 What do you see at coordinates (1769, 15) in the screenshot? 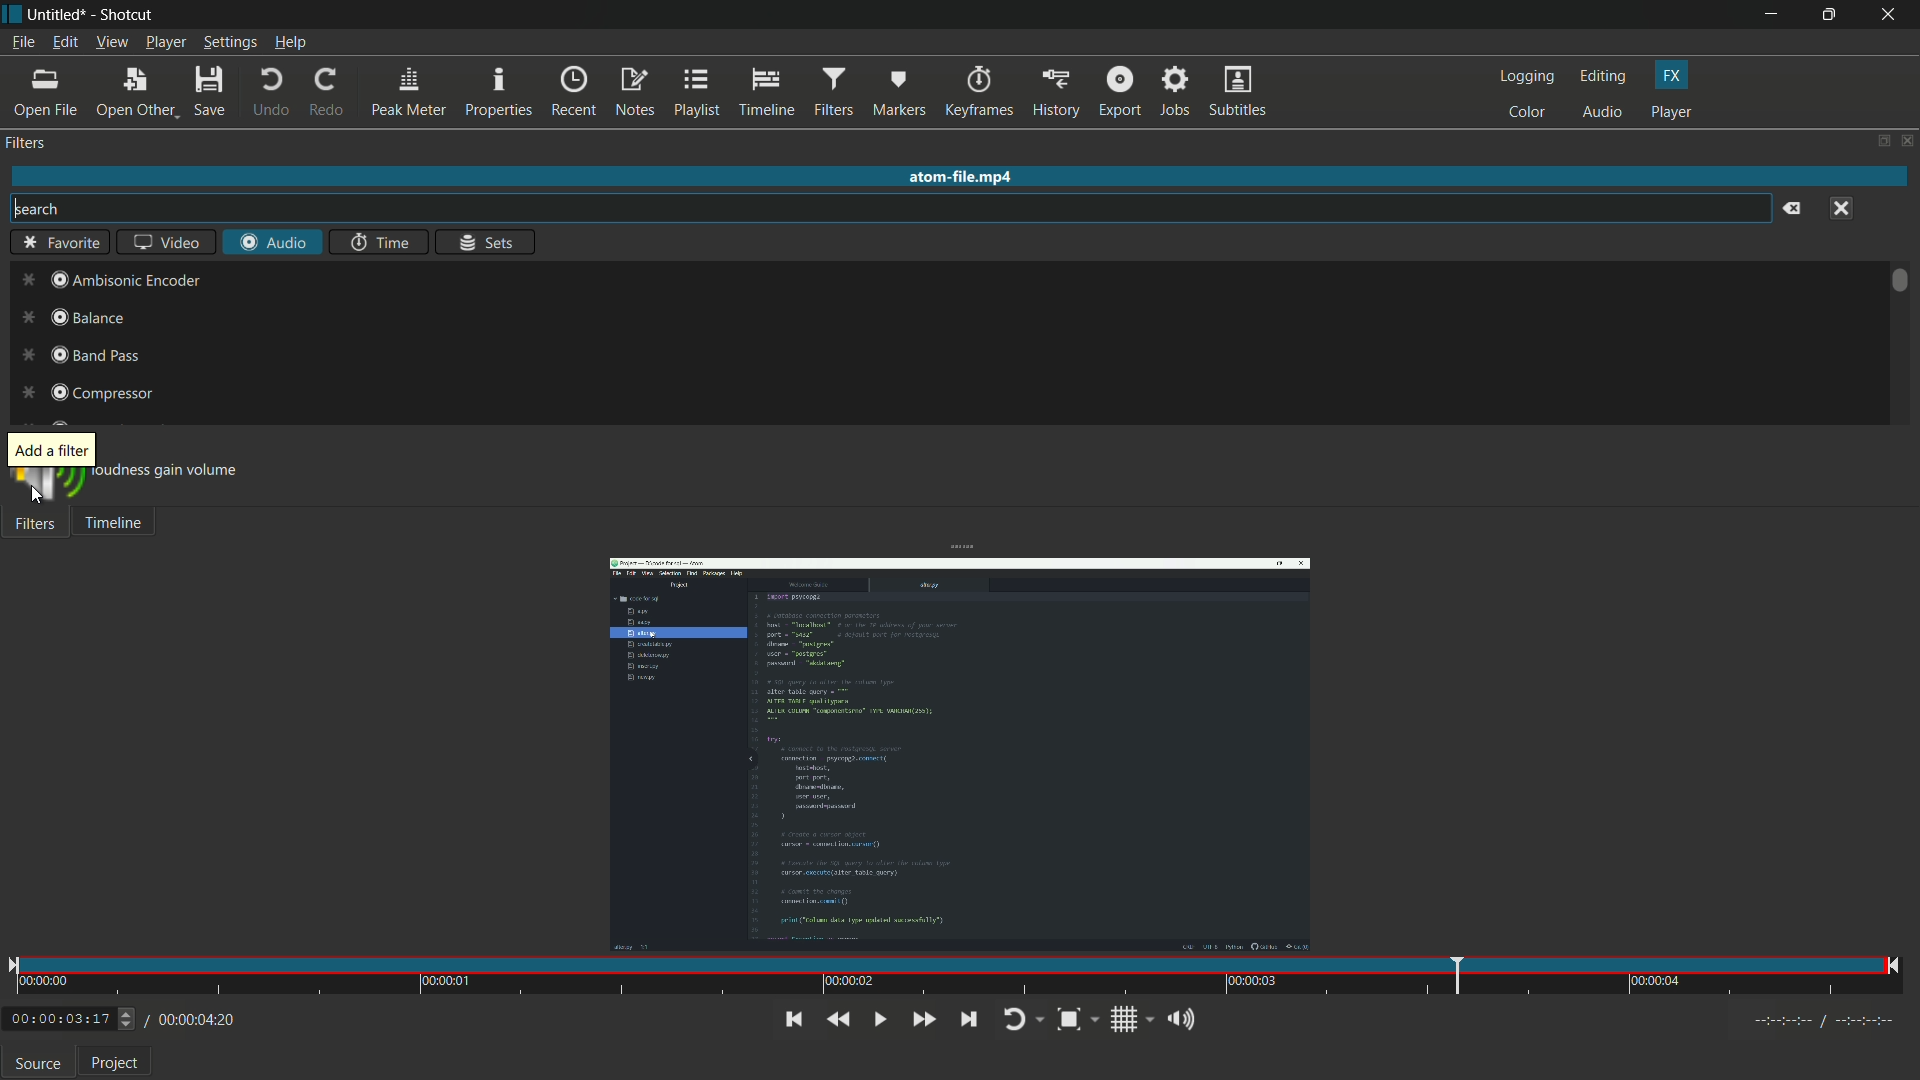
I see `minimize` at bounding box center [1769, 15].